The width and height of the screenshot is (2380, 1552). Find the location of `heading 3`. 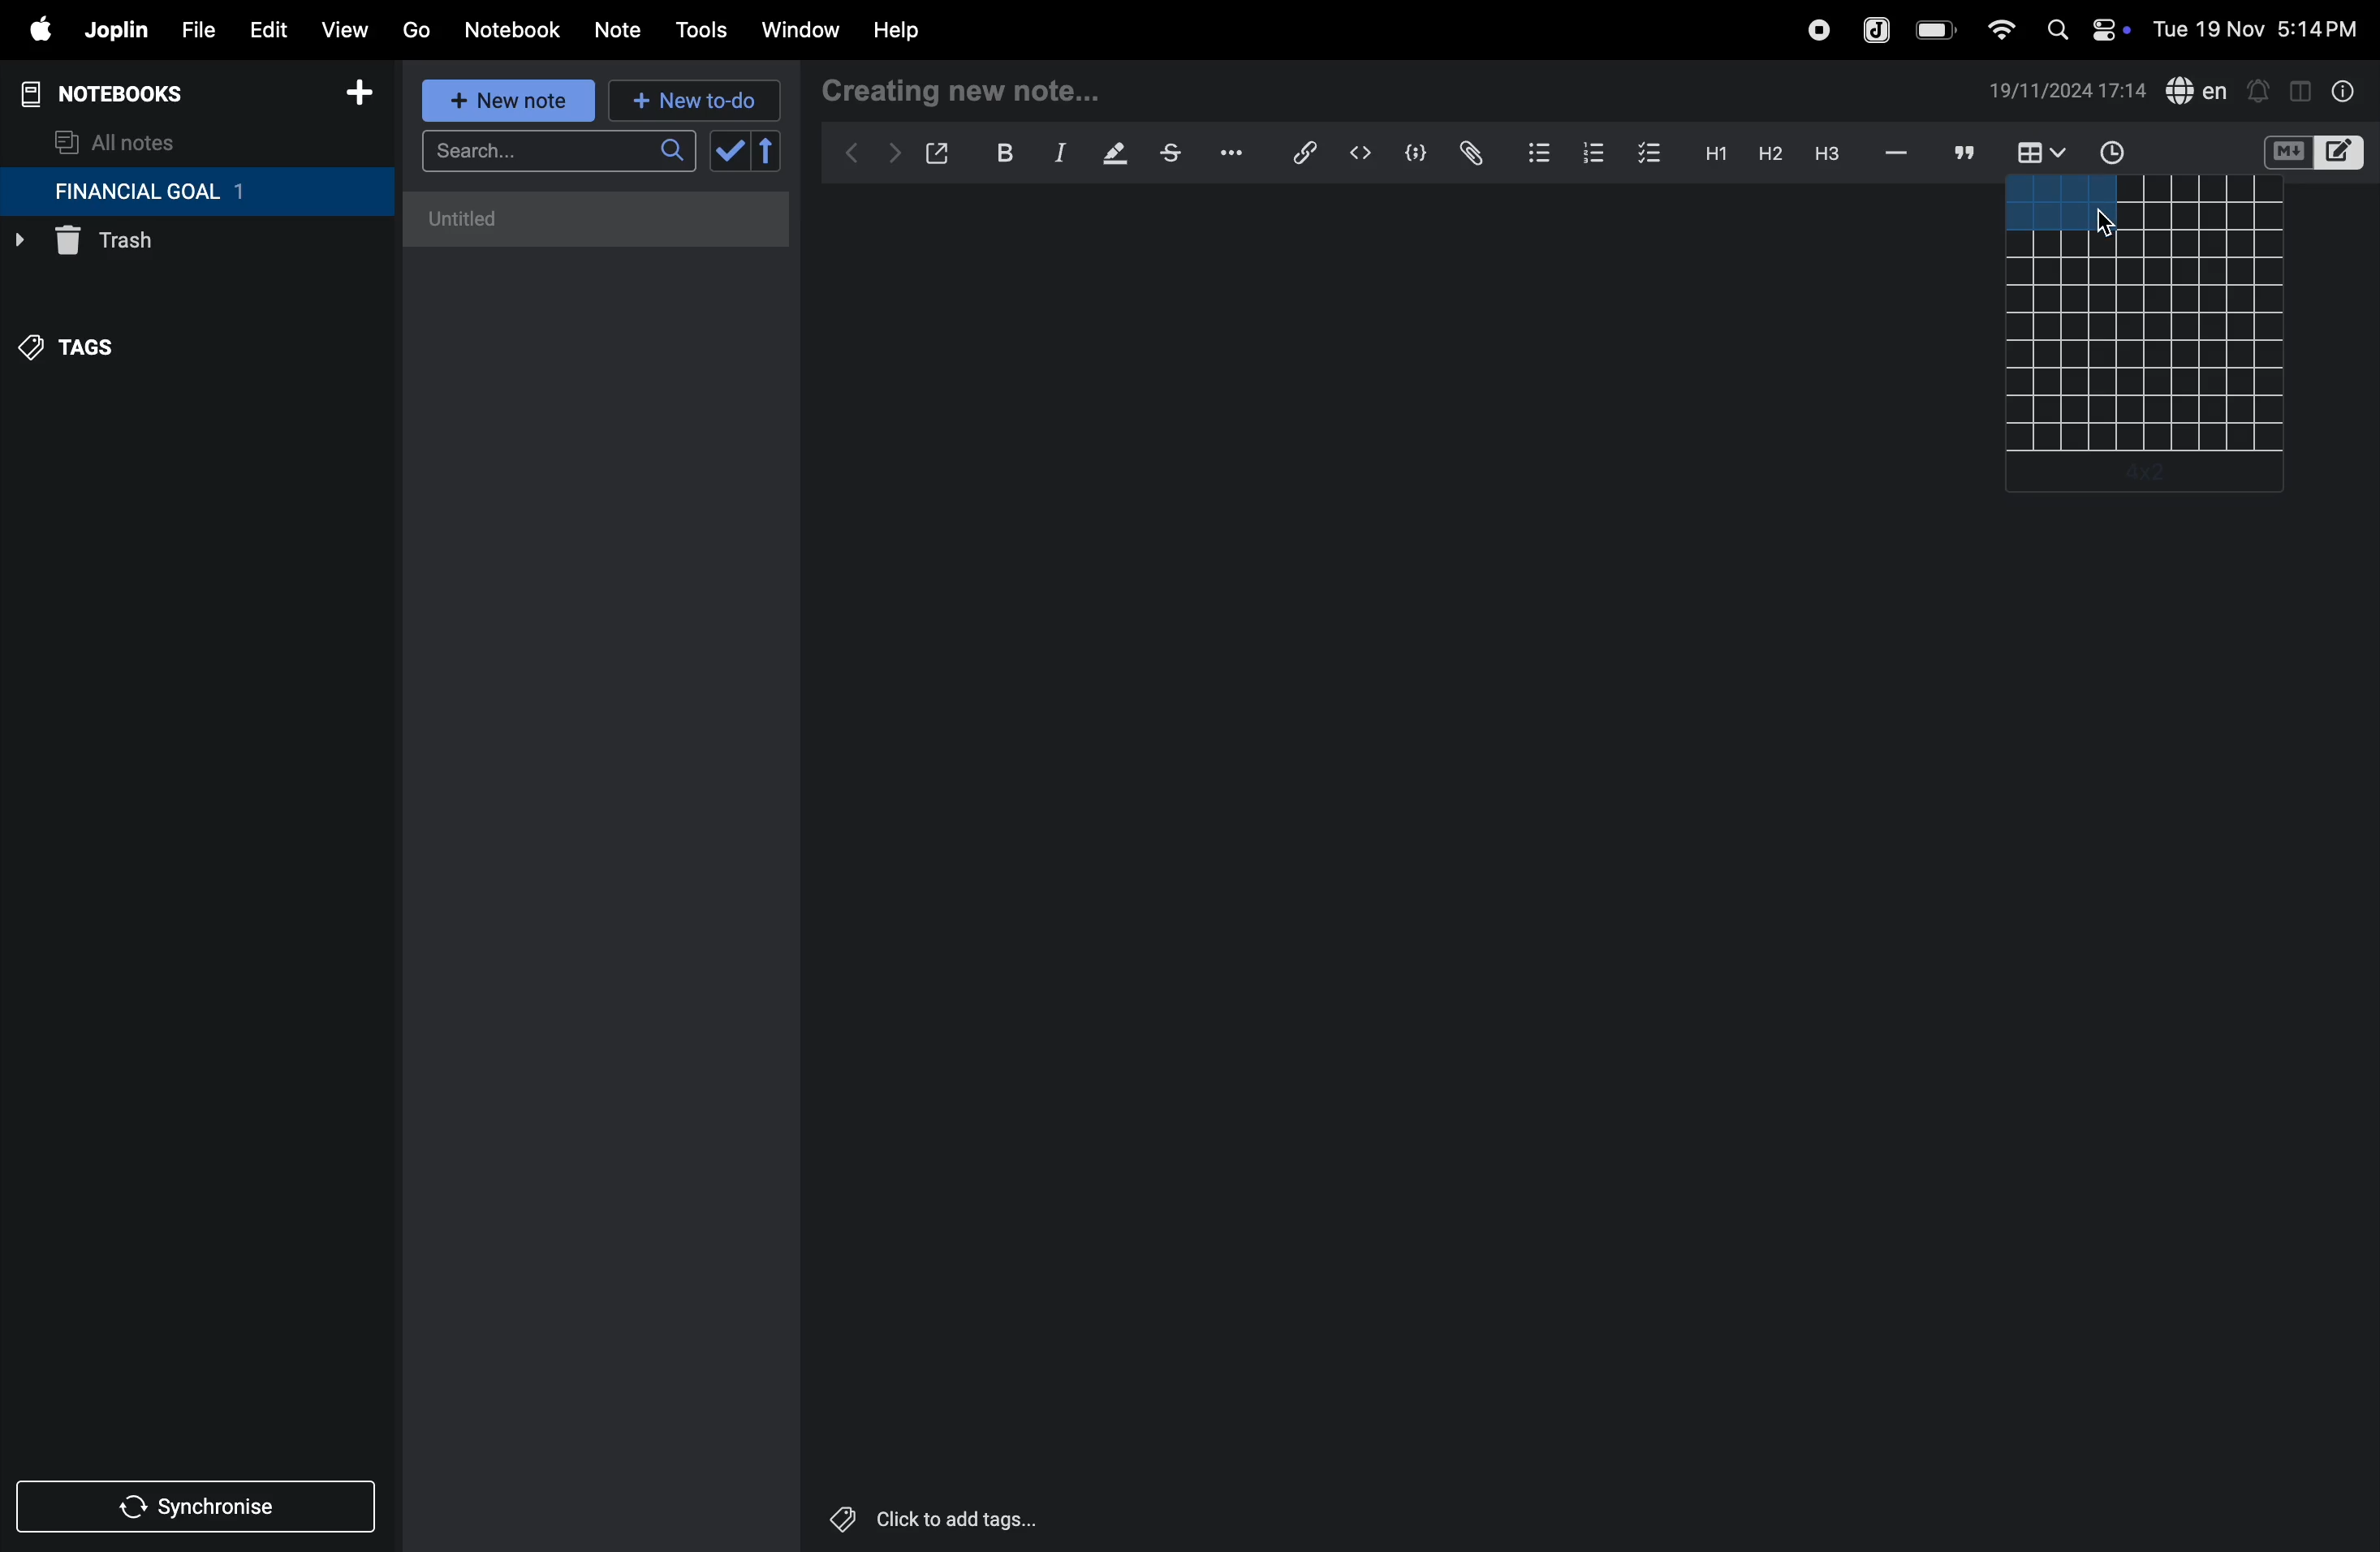

heading 3 is located at coordinates (1827, 154).